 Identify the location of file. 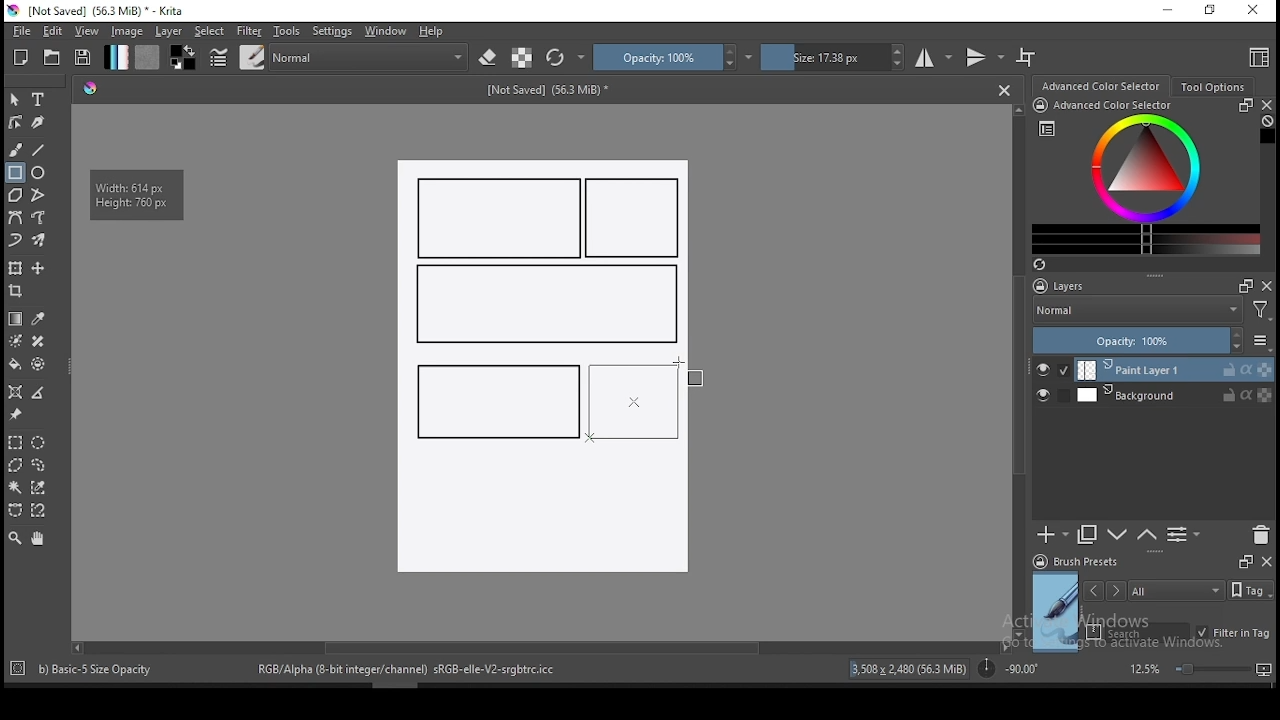
(21, 31).